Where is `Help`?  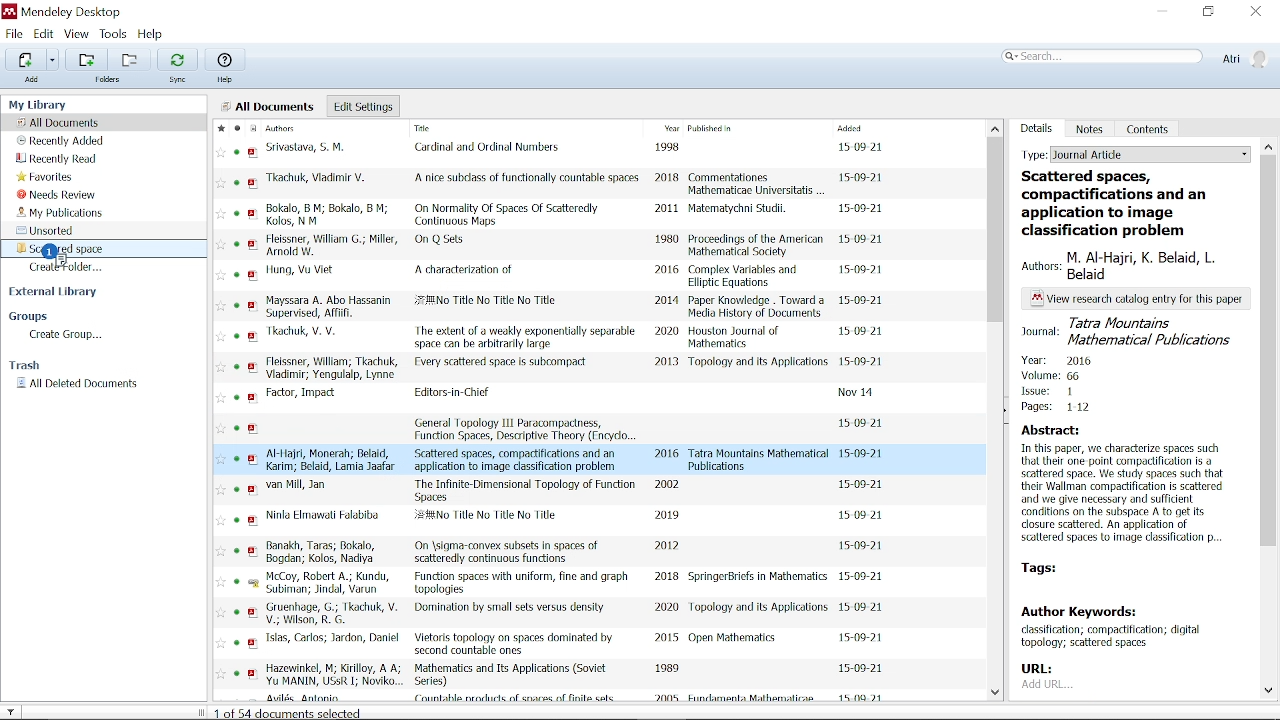
Help is located at coordinates (154, 35).